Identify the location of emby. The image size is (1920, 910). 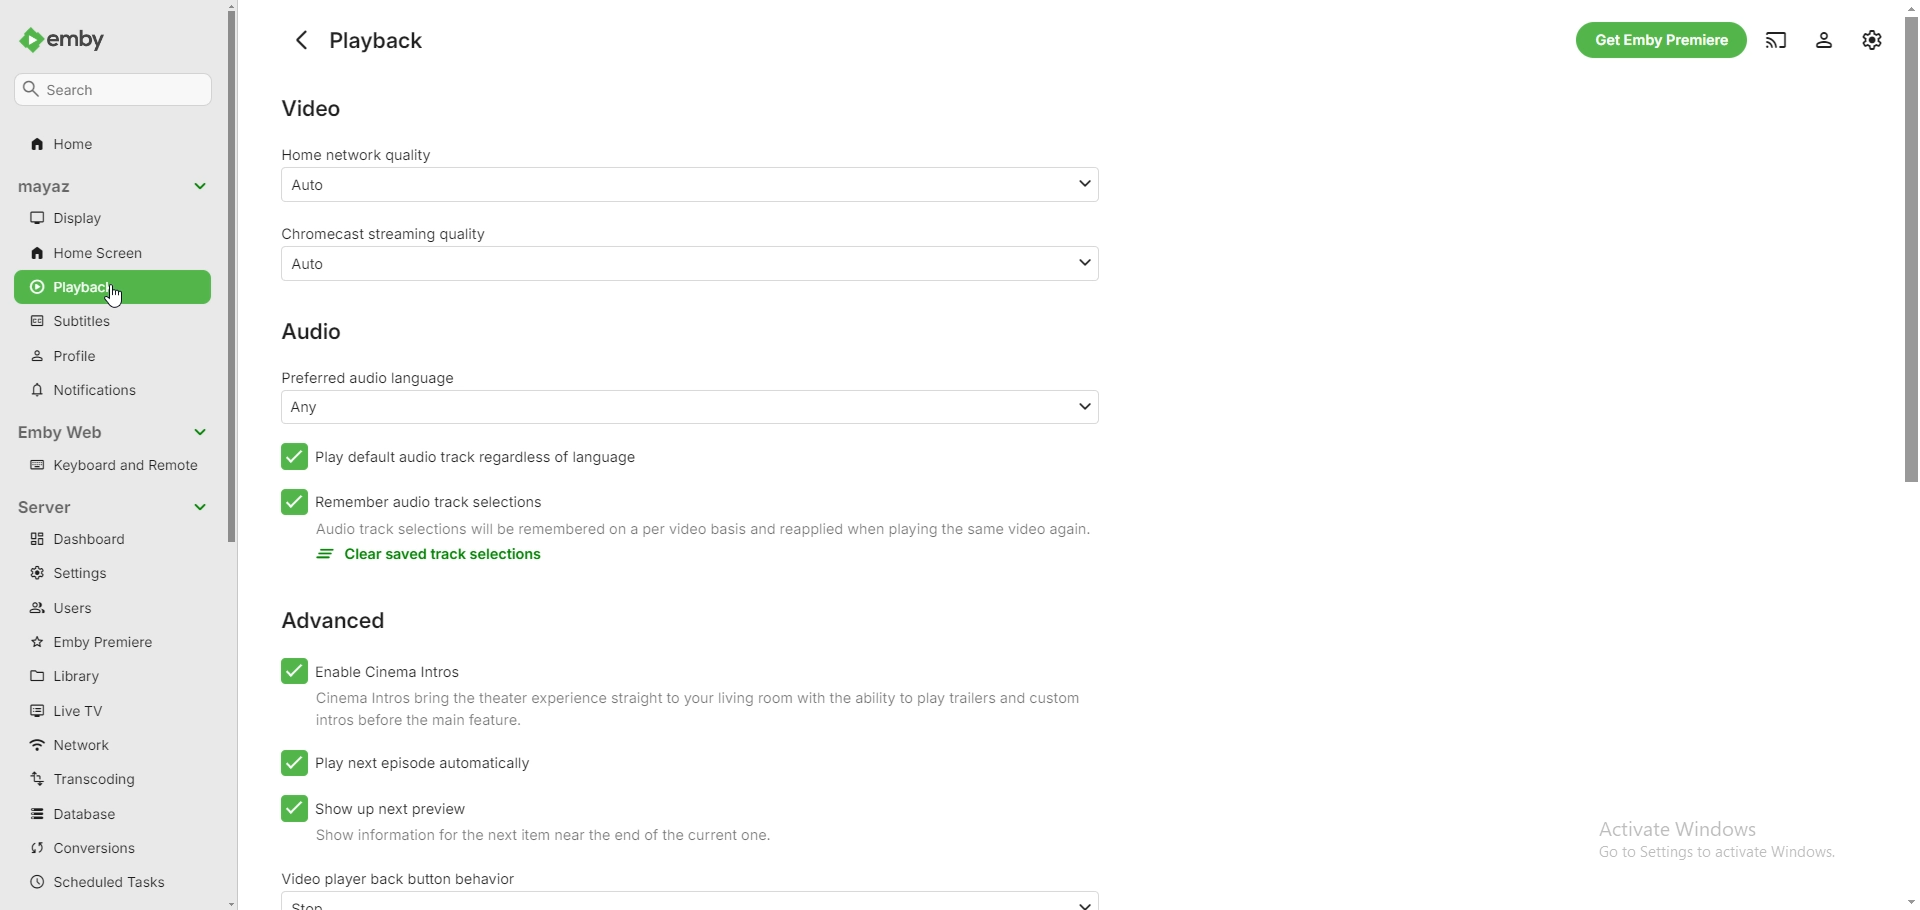
(71, 41).